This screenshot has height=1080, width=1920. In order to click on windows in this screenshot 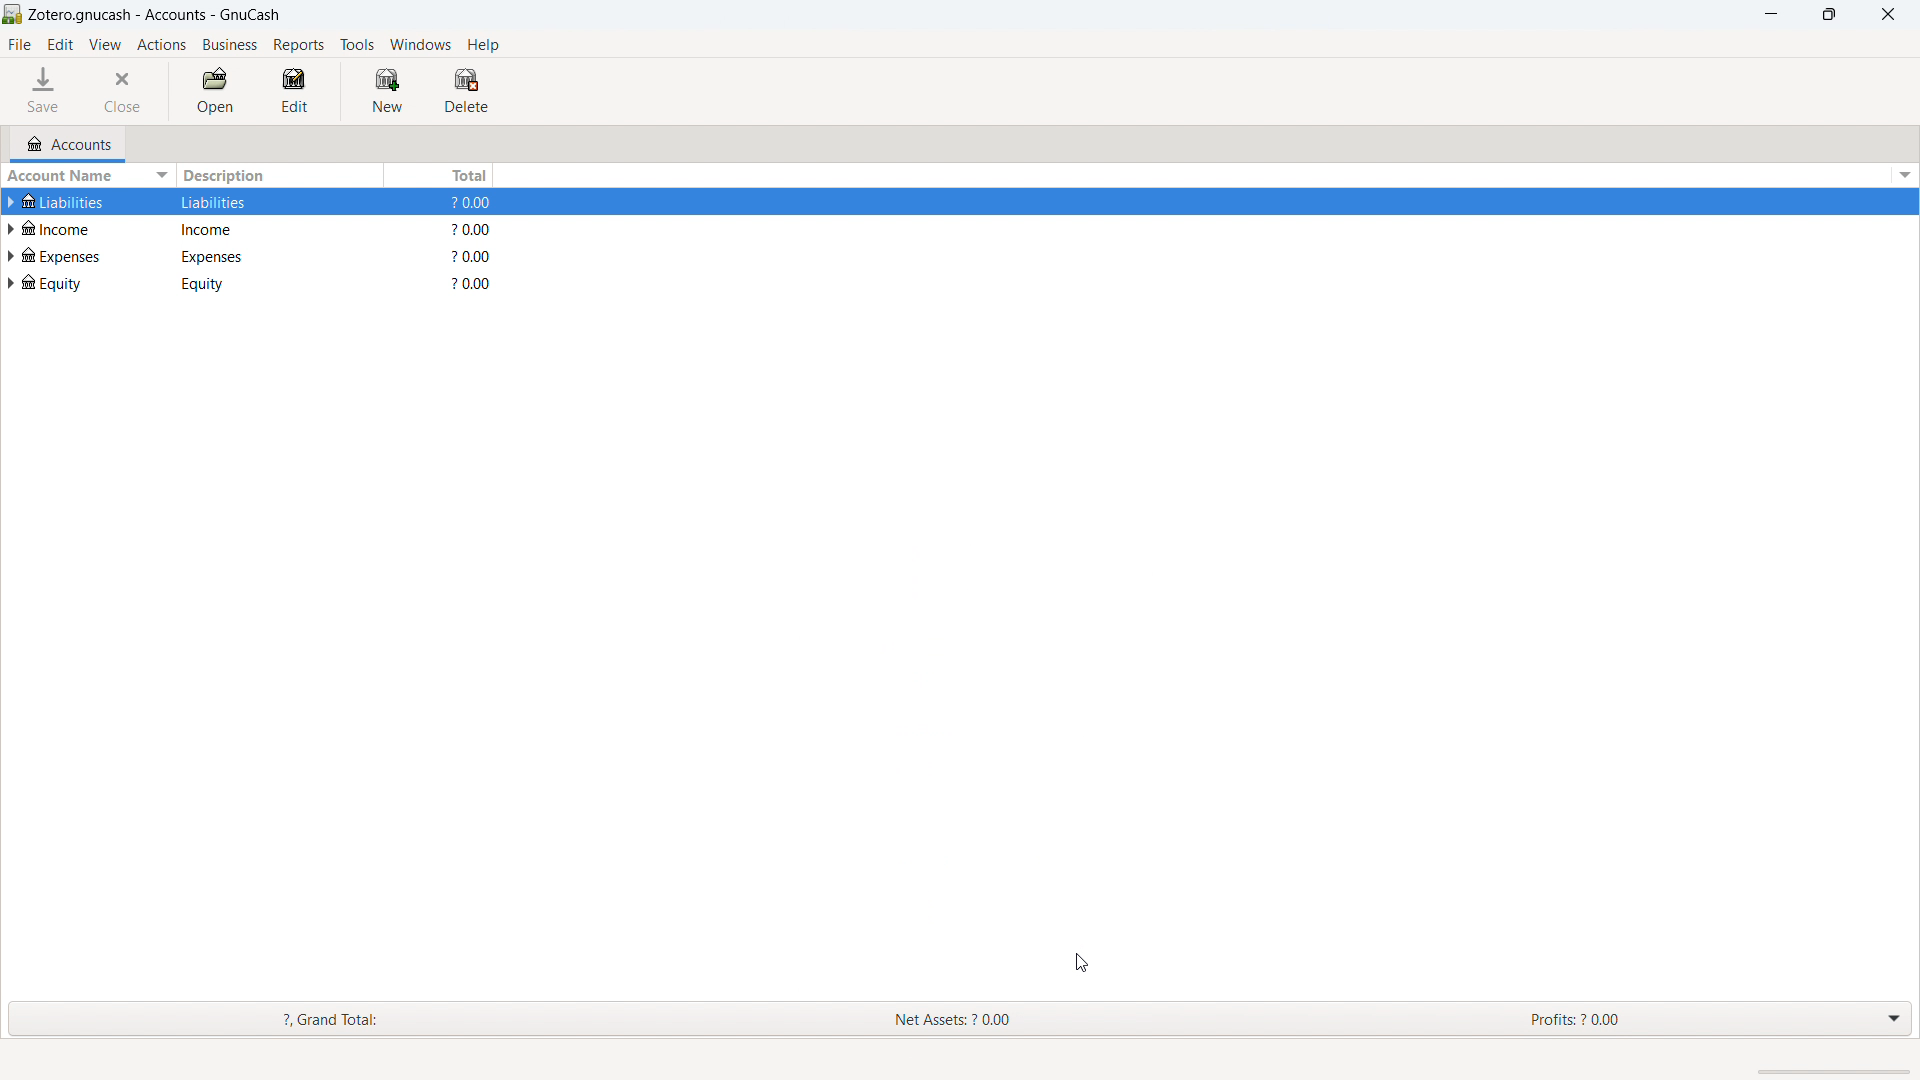, I will do `click(421, 44)`.